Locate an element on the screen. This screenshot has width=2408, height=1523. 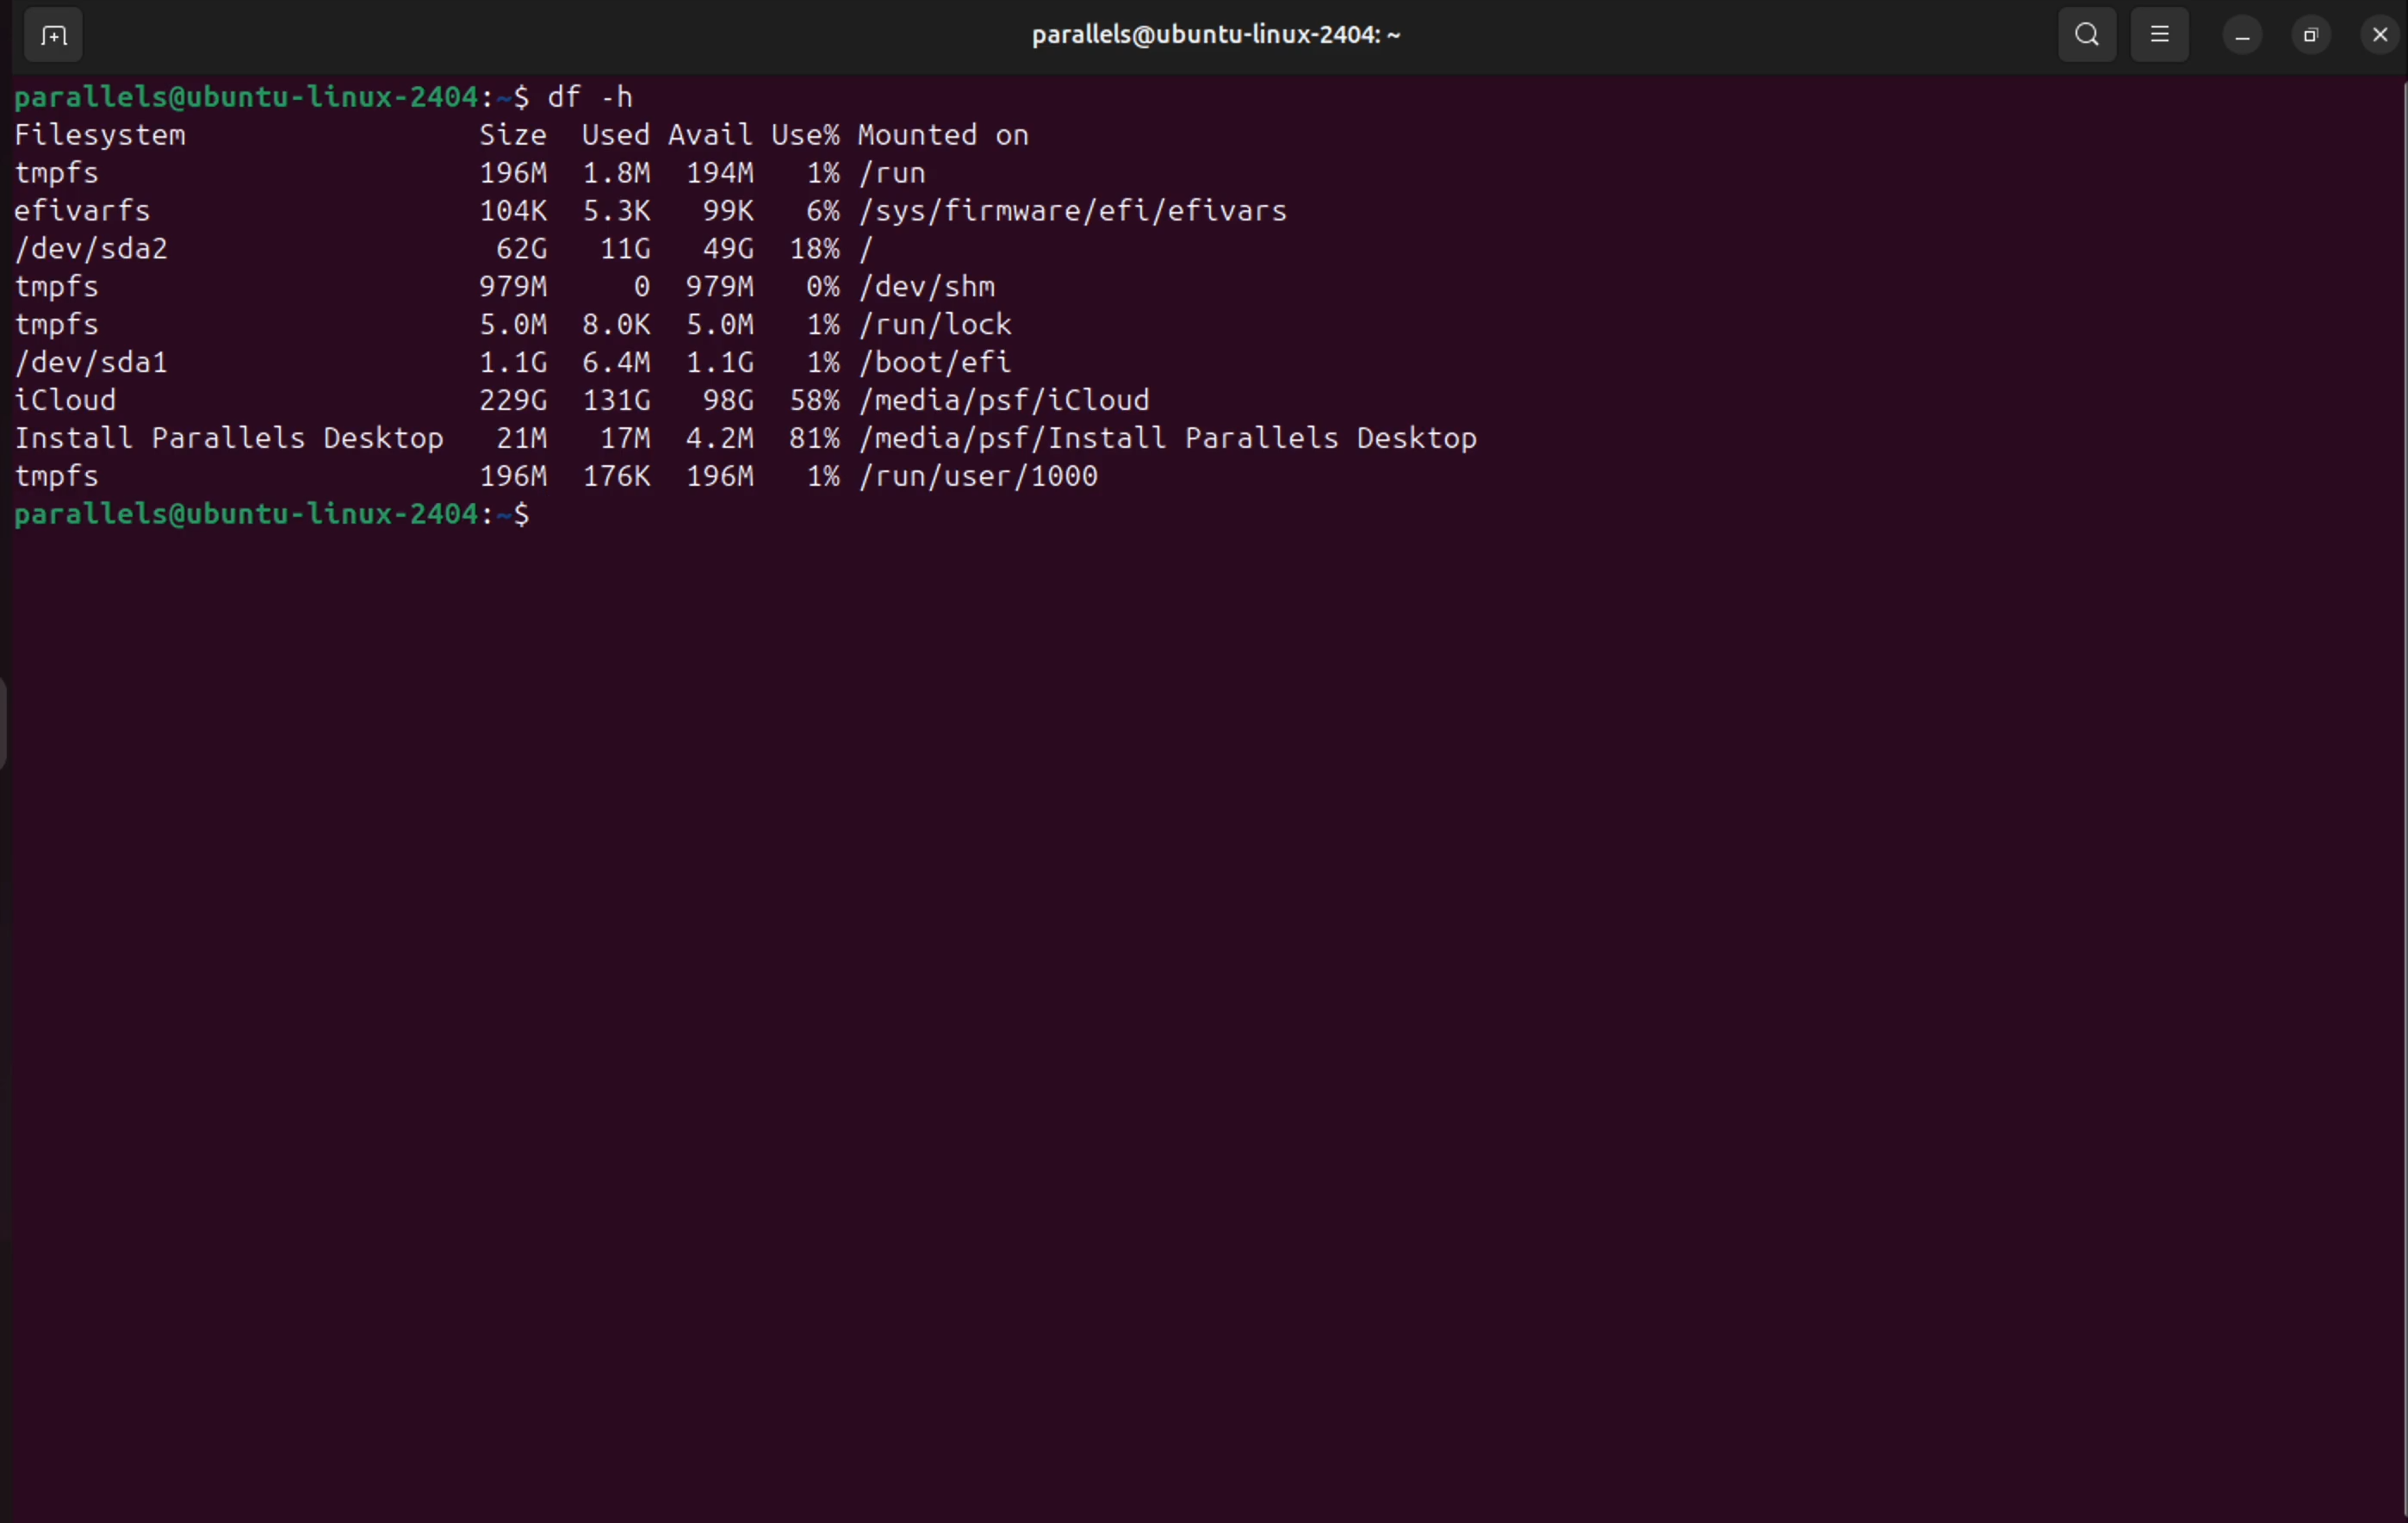
df -h is located at coordinates (595, 92).